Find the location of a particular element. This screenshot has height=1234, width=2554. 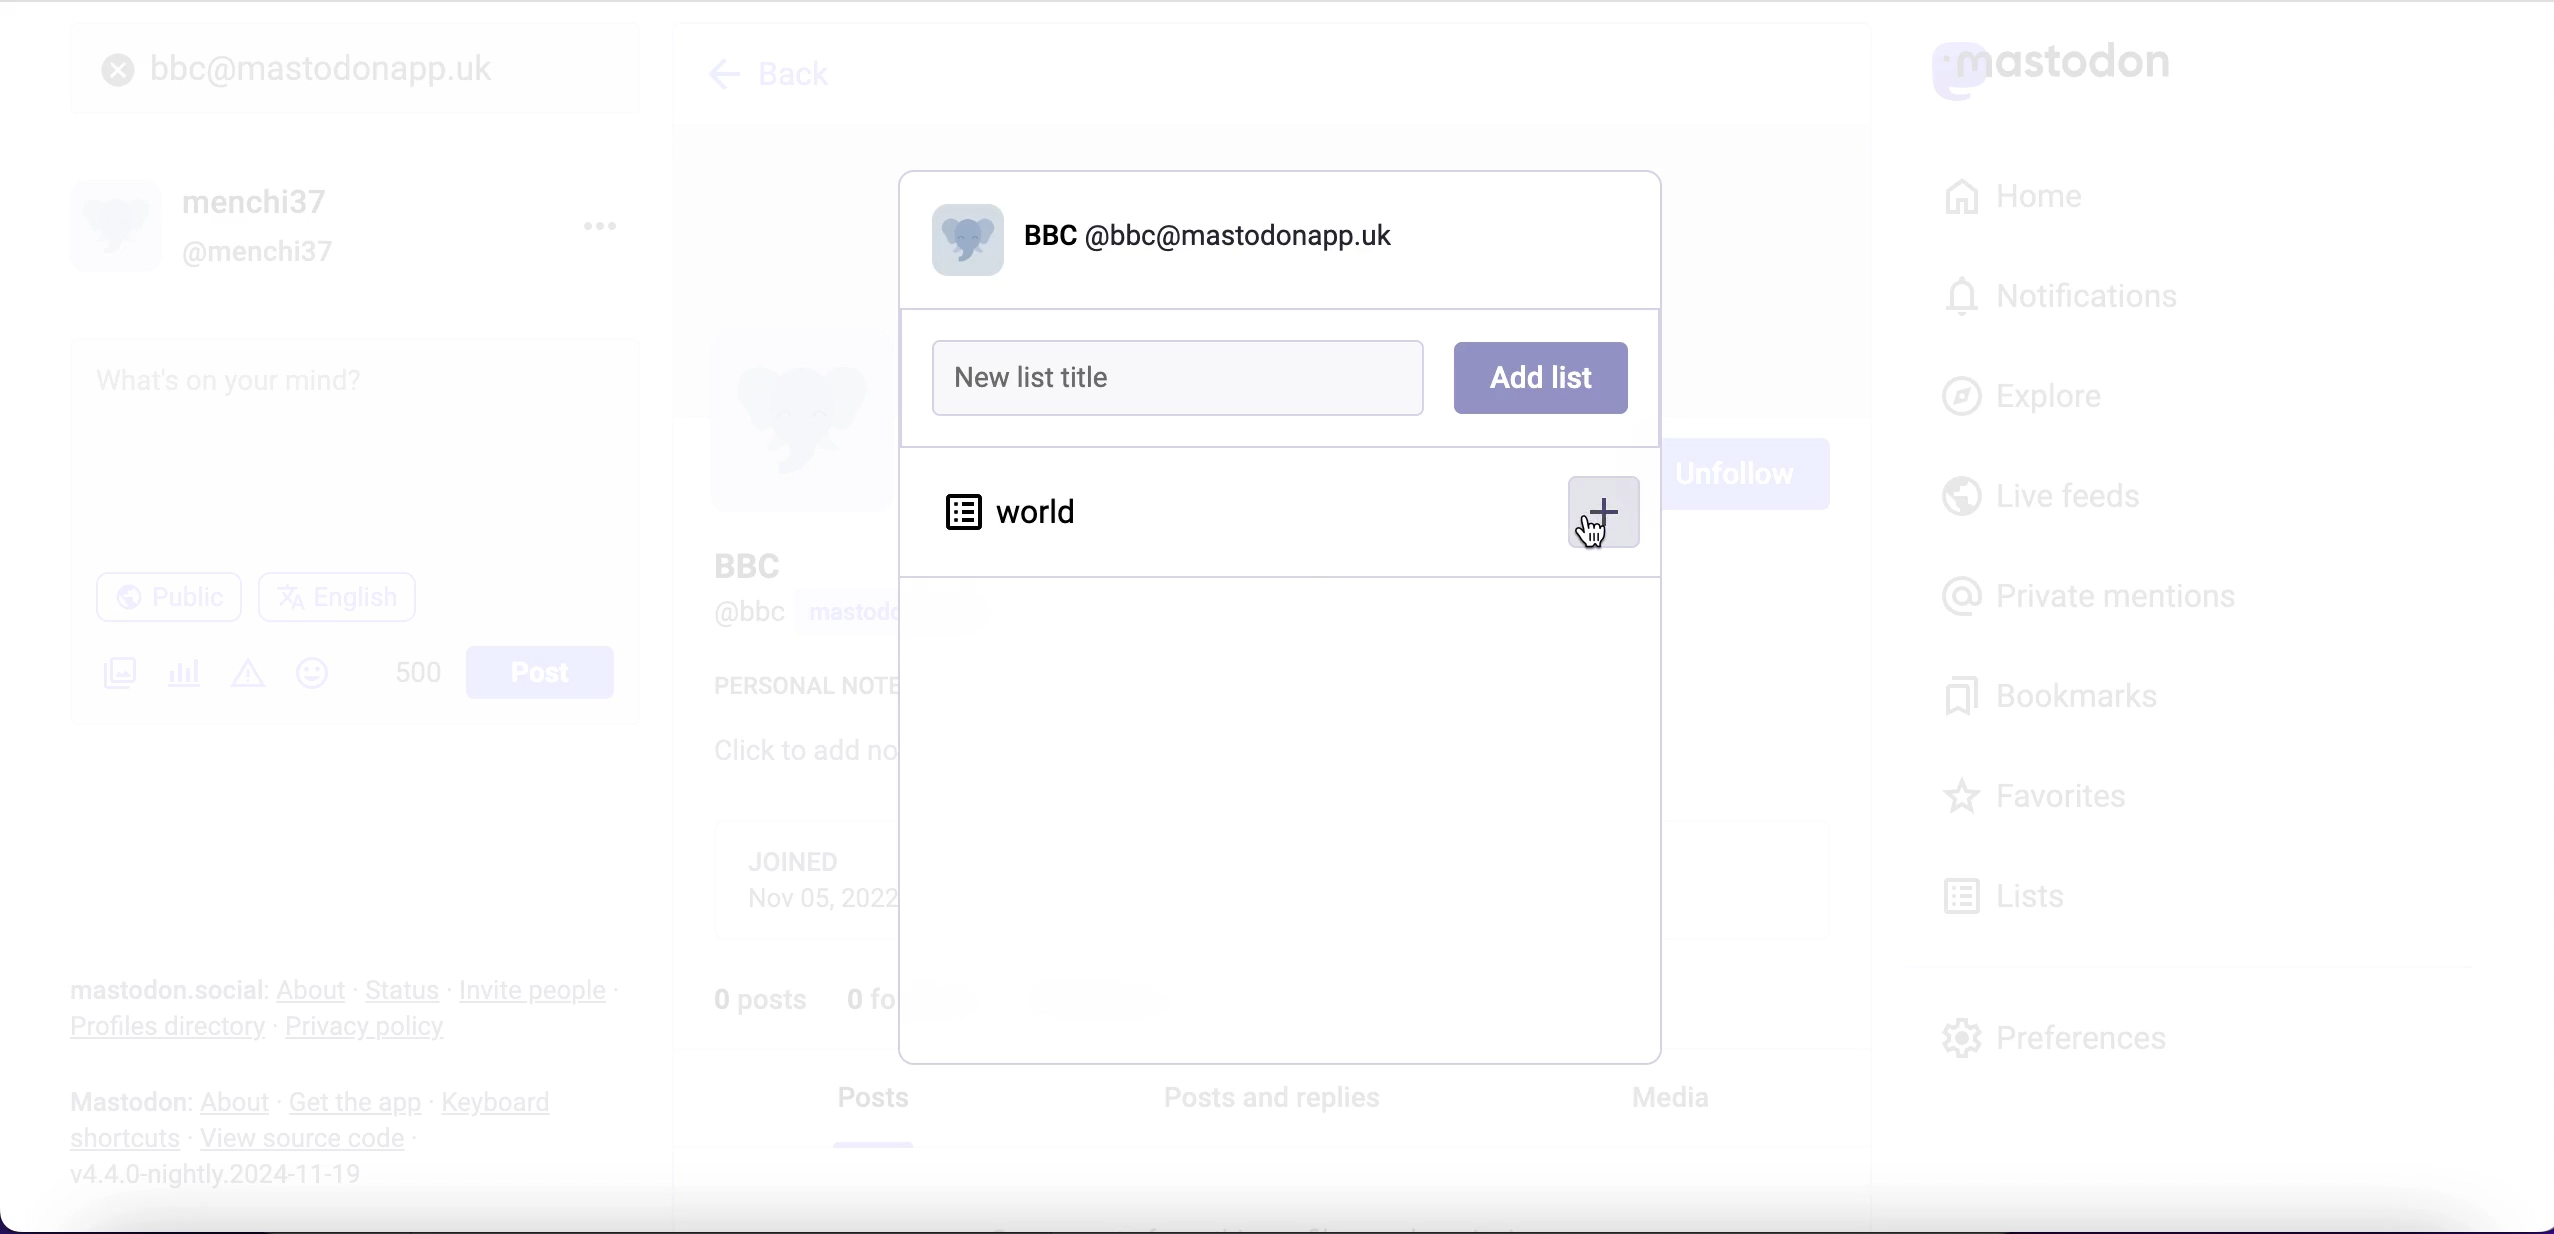

notifications is located at coordinates (2072, 295).